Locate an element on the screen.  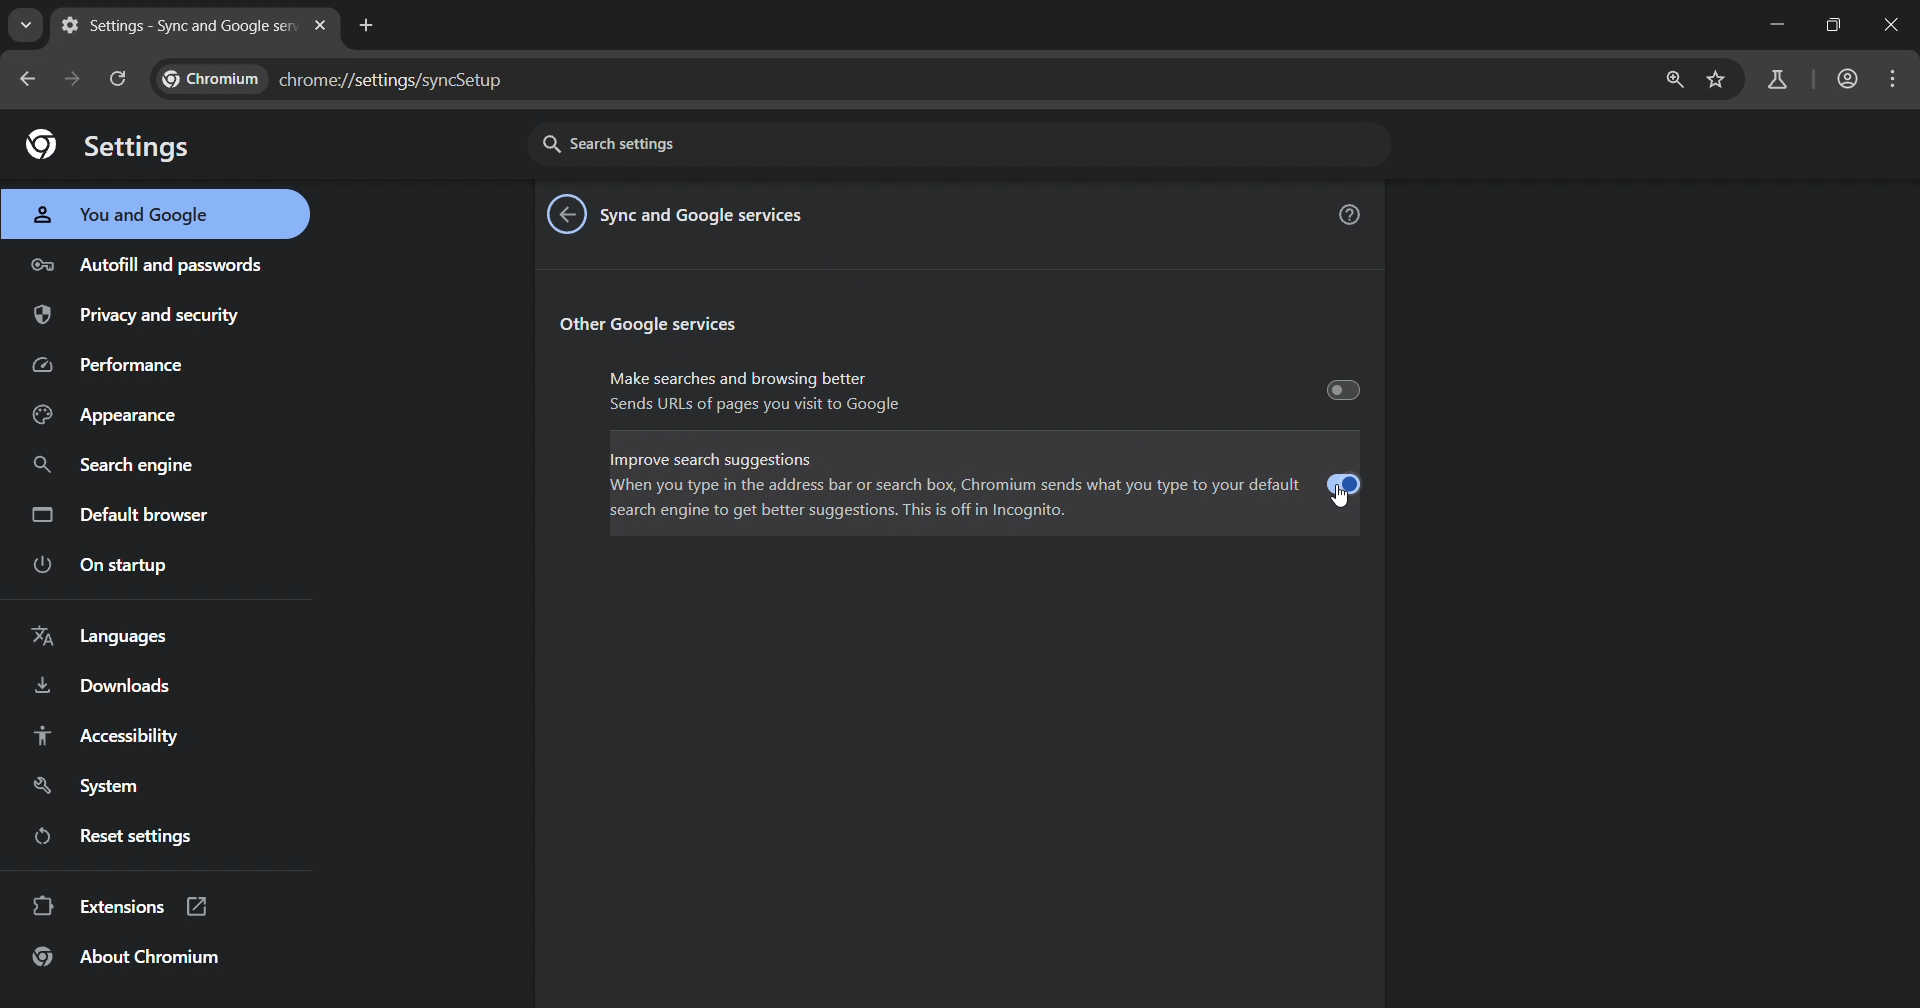
go forward page is located at coordinates (72, 78).